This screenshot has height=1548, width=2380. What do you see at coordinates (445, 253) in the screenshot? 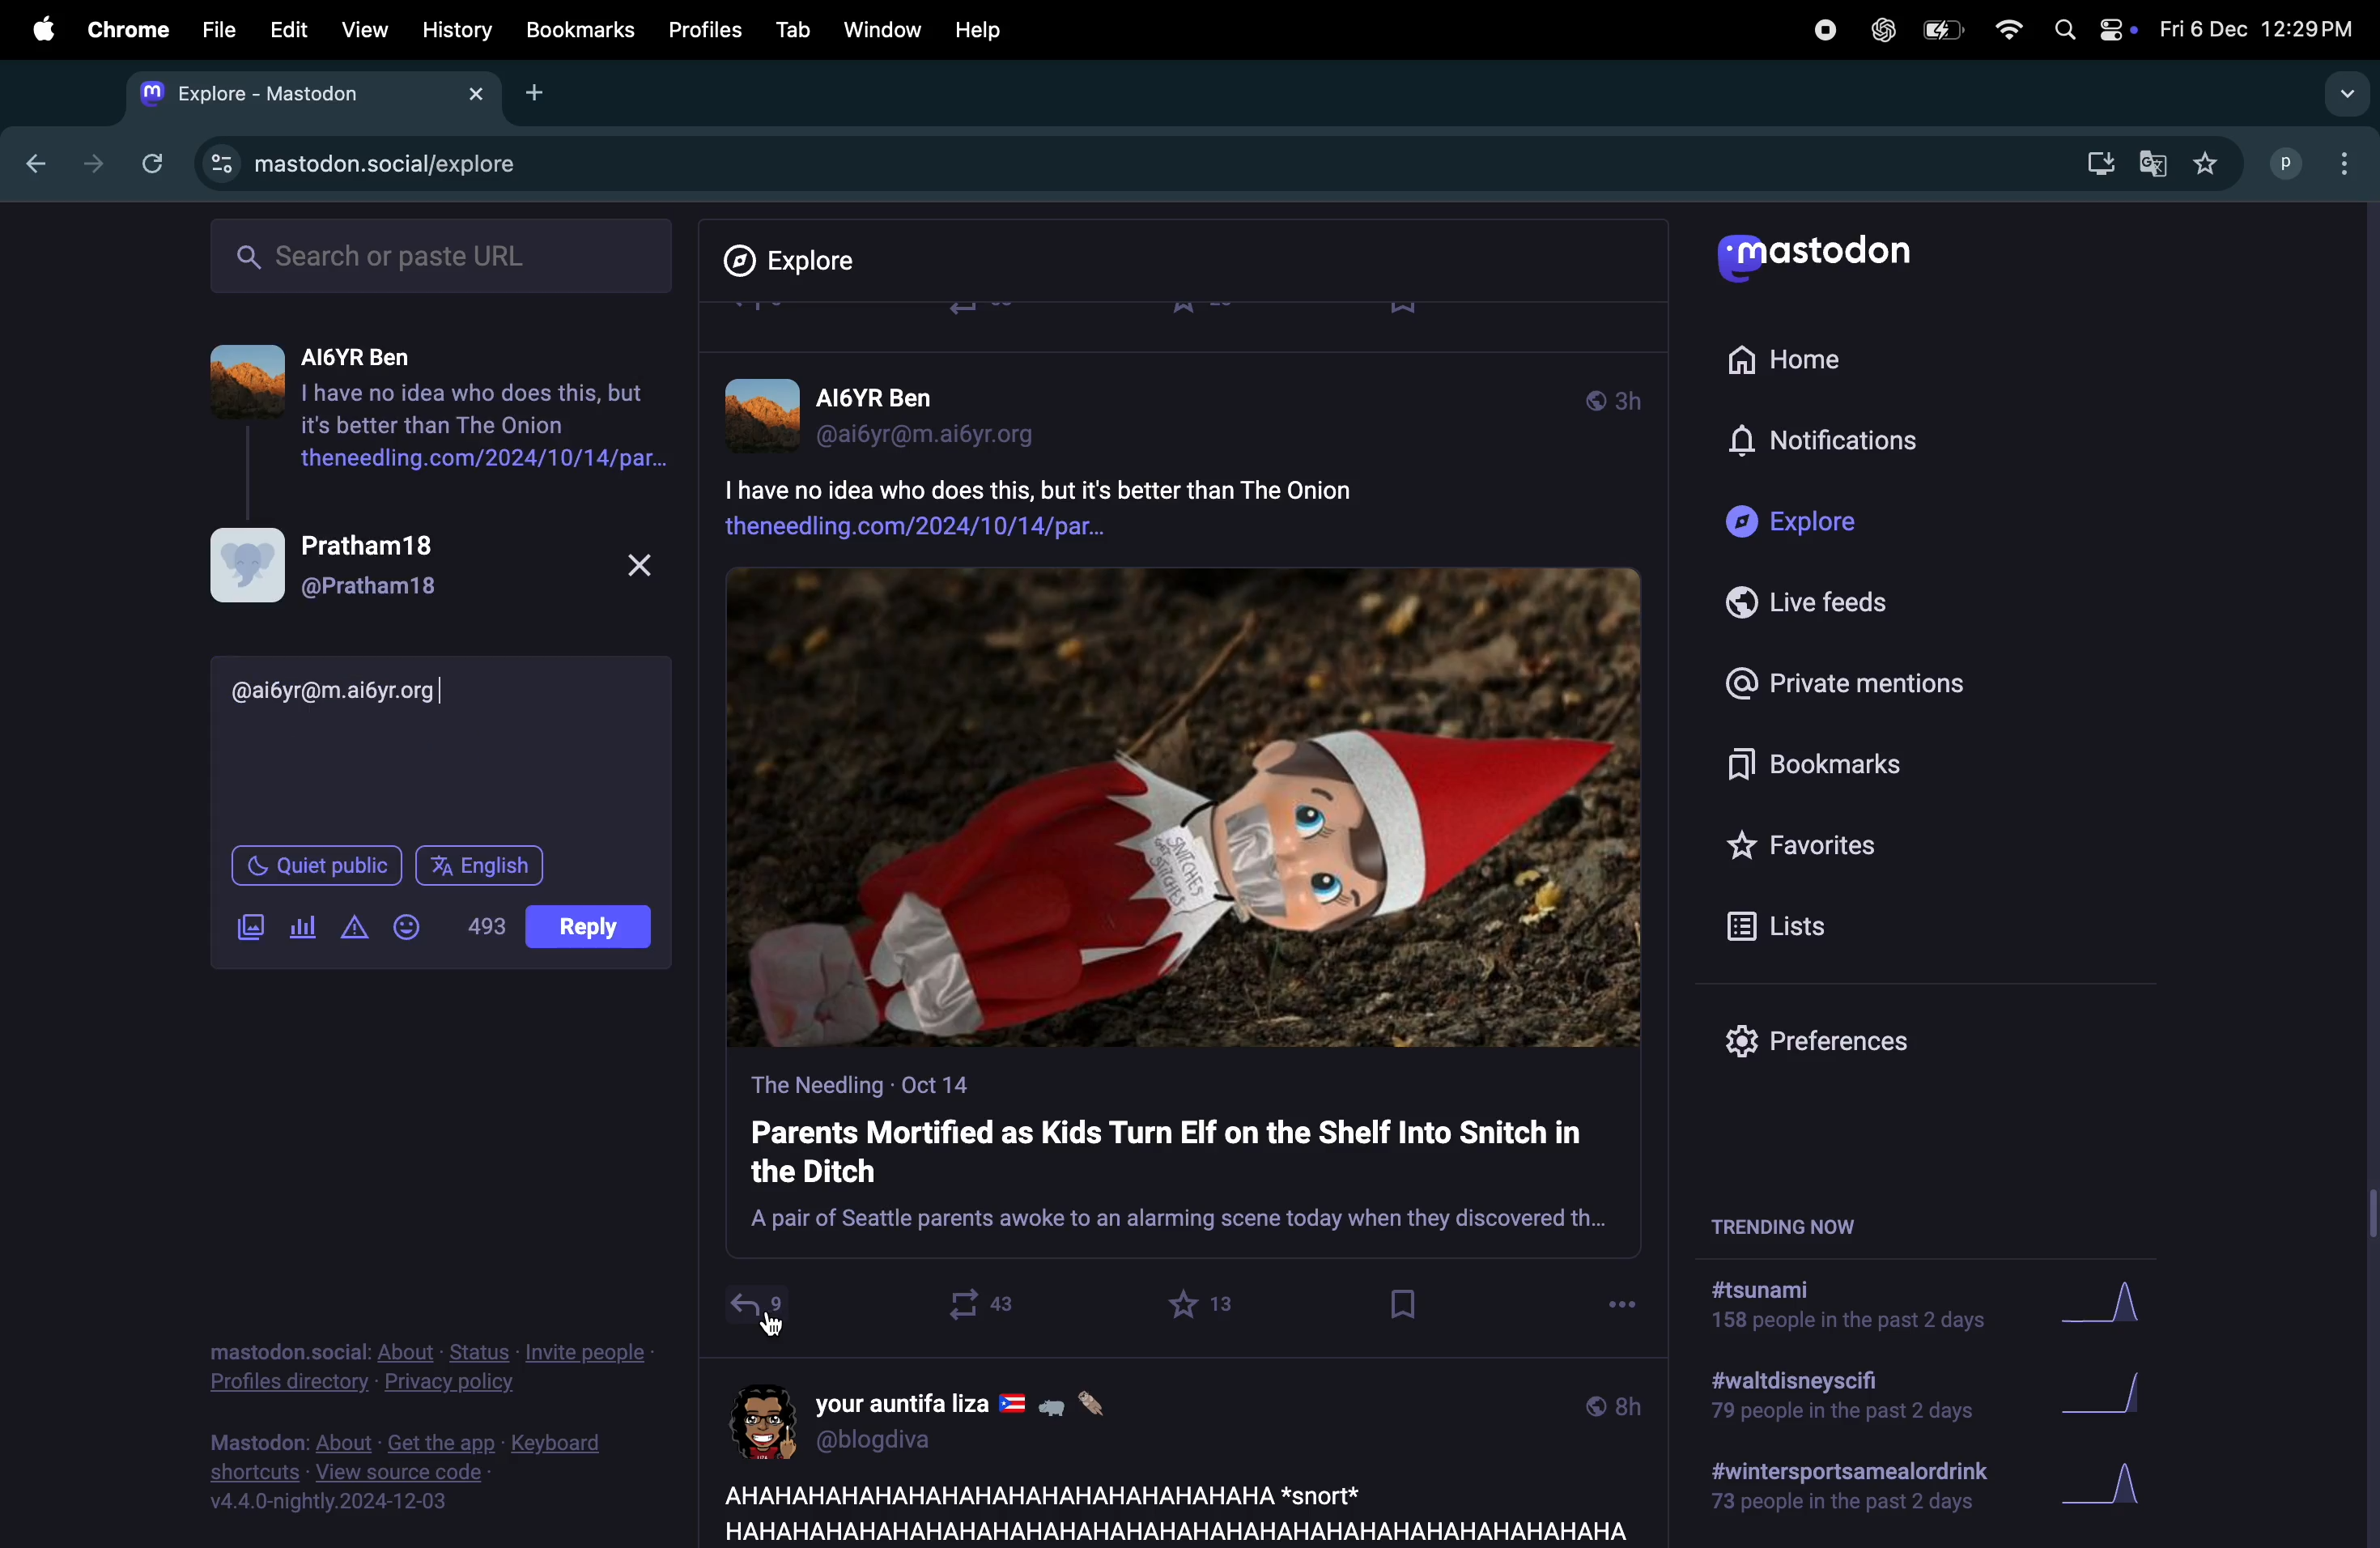
I see `search url` at bounding box center [445, 253].